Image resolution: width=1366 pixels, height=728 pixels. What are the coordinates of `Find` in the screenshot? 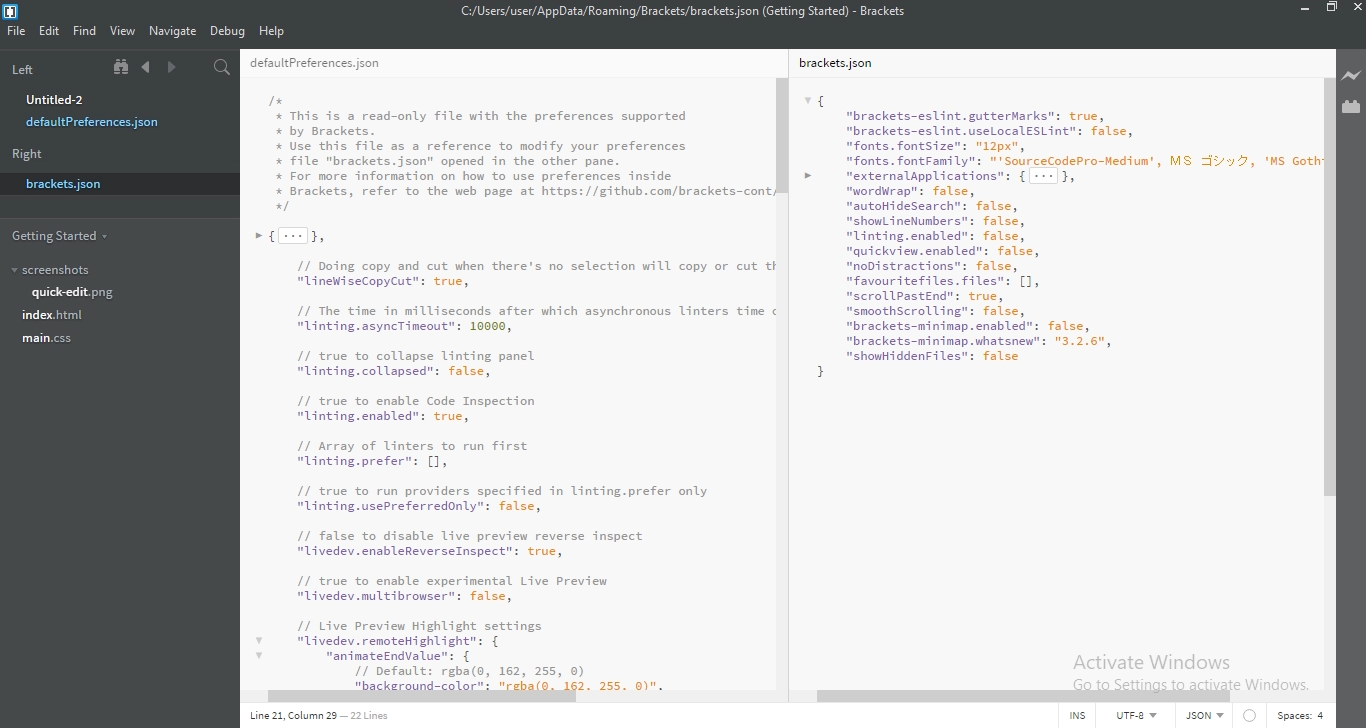 It's located at (84, 31).